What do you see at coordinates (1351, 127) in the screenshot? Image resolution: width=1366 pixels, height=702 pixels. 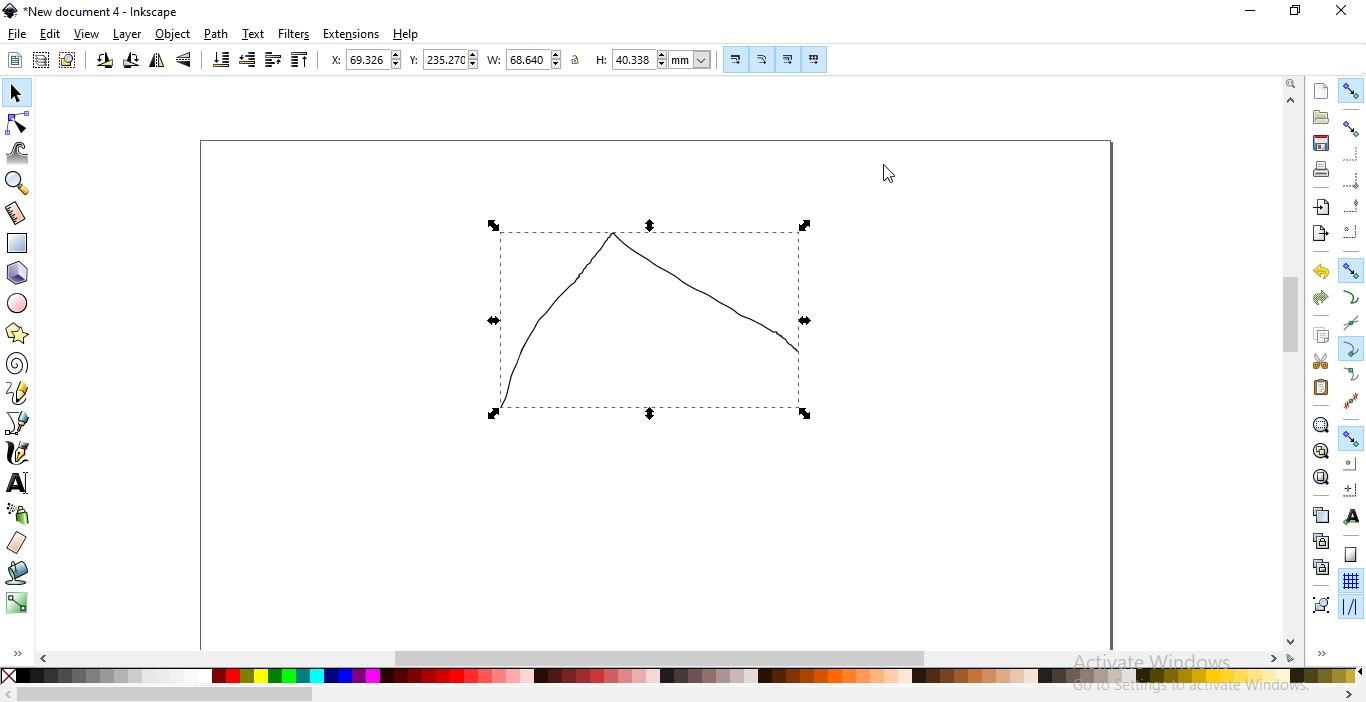 I see `snap bounding boxes` at bounding box center [1351, 127].